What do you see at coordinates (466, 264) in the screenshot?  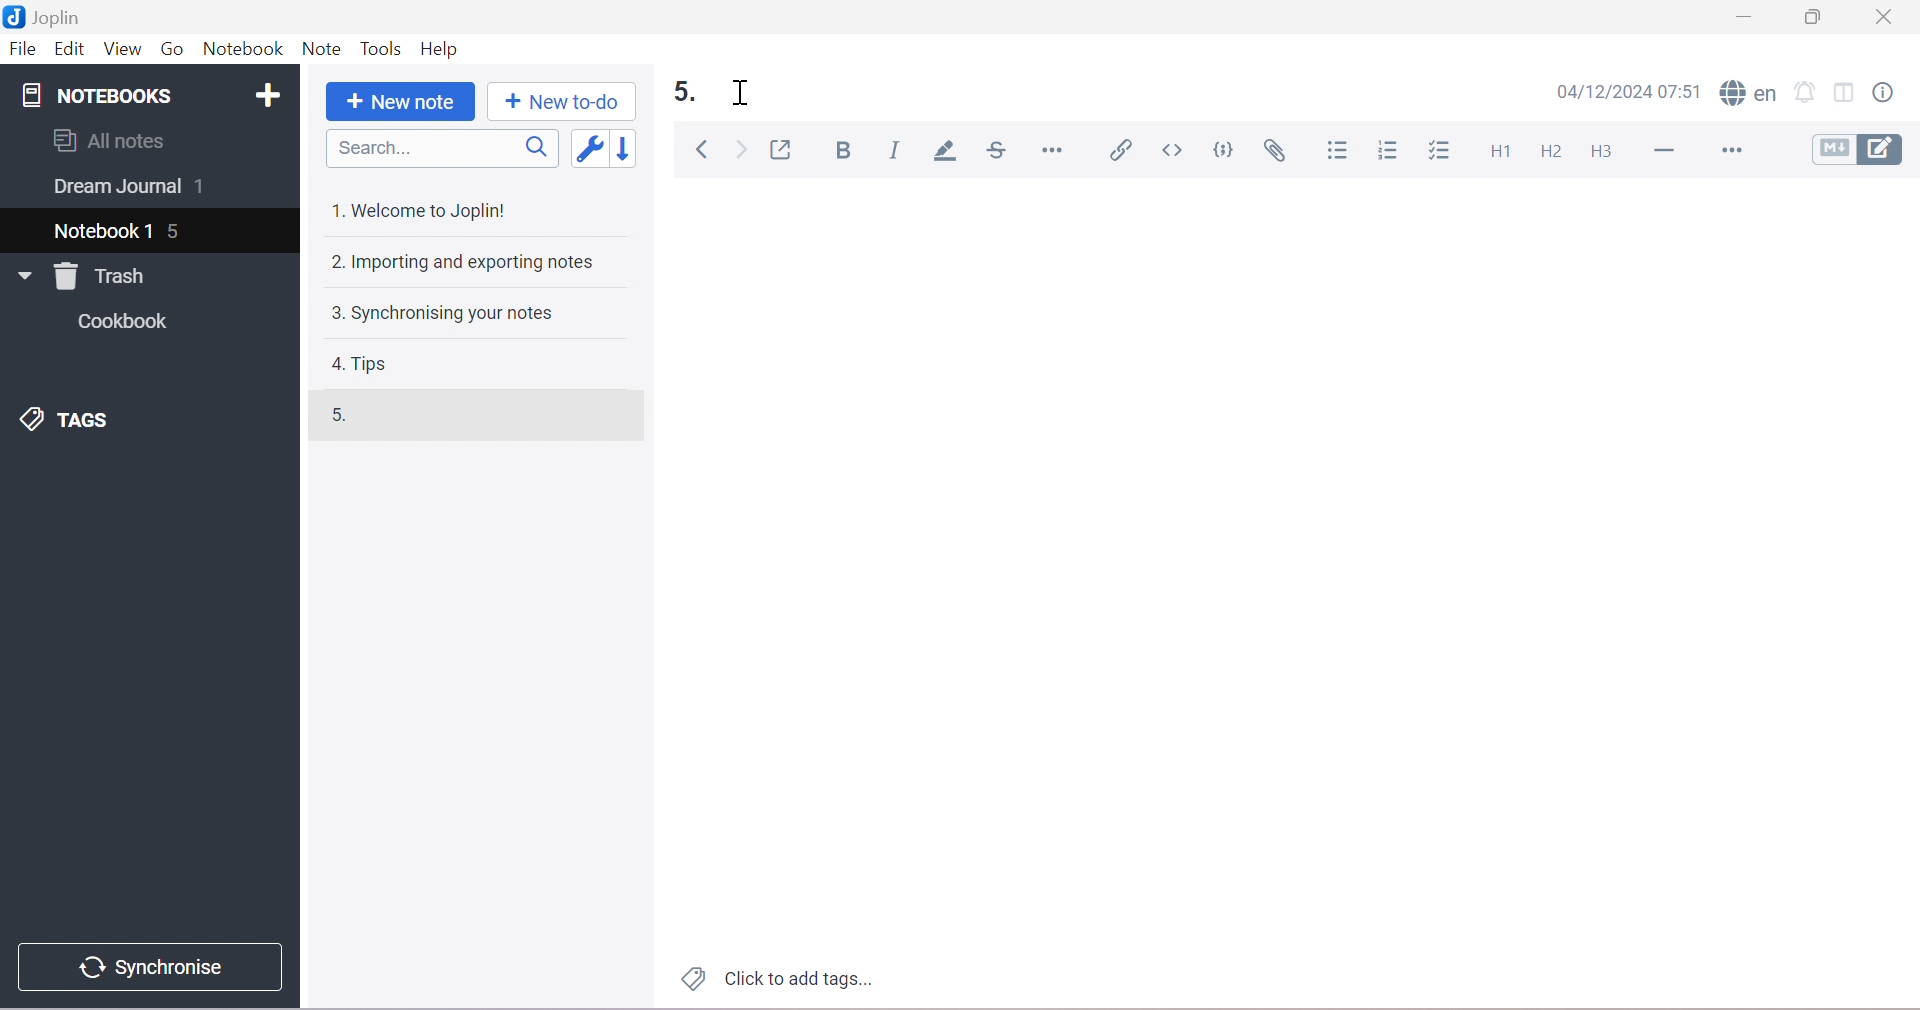 I see `2. Importing and exporting notes` at bounding box center [466, 264].